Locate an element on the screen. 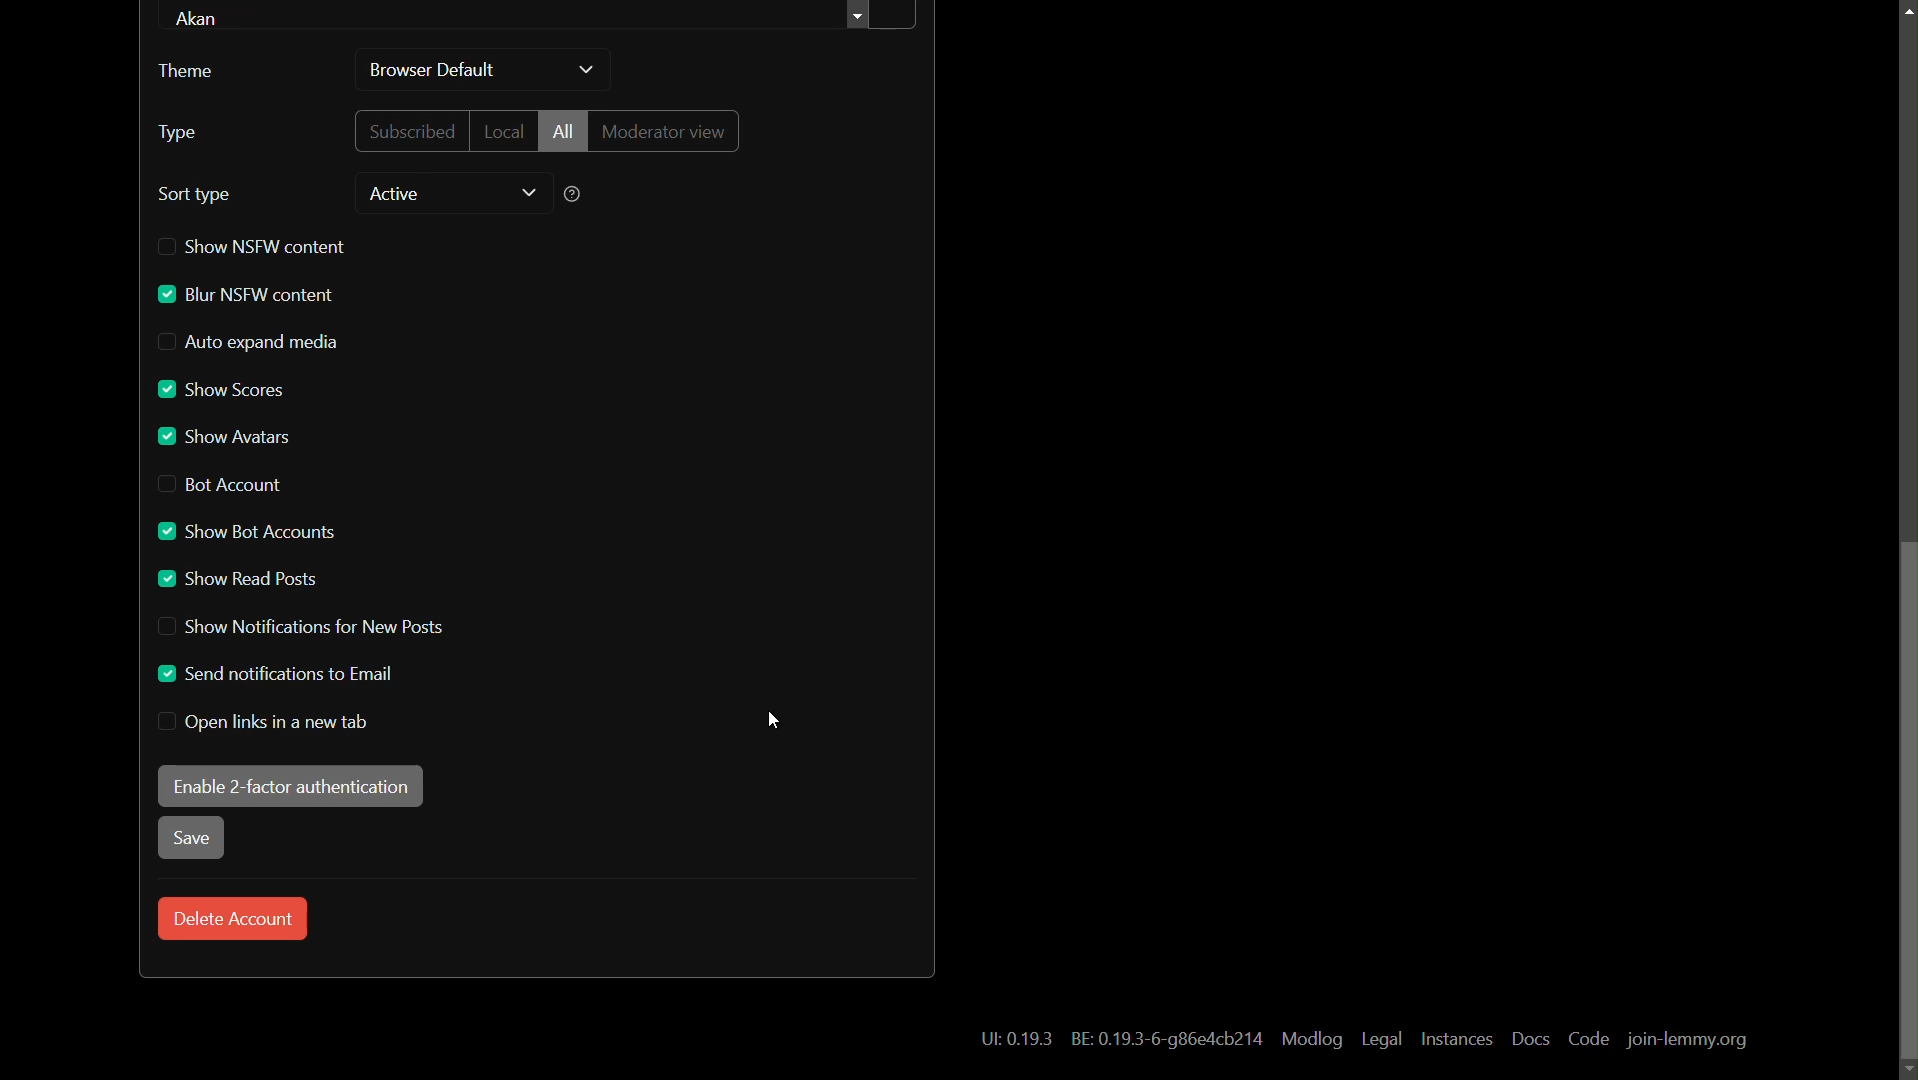  dropdown is located at coordinates (528, 193).